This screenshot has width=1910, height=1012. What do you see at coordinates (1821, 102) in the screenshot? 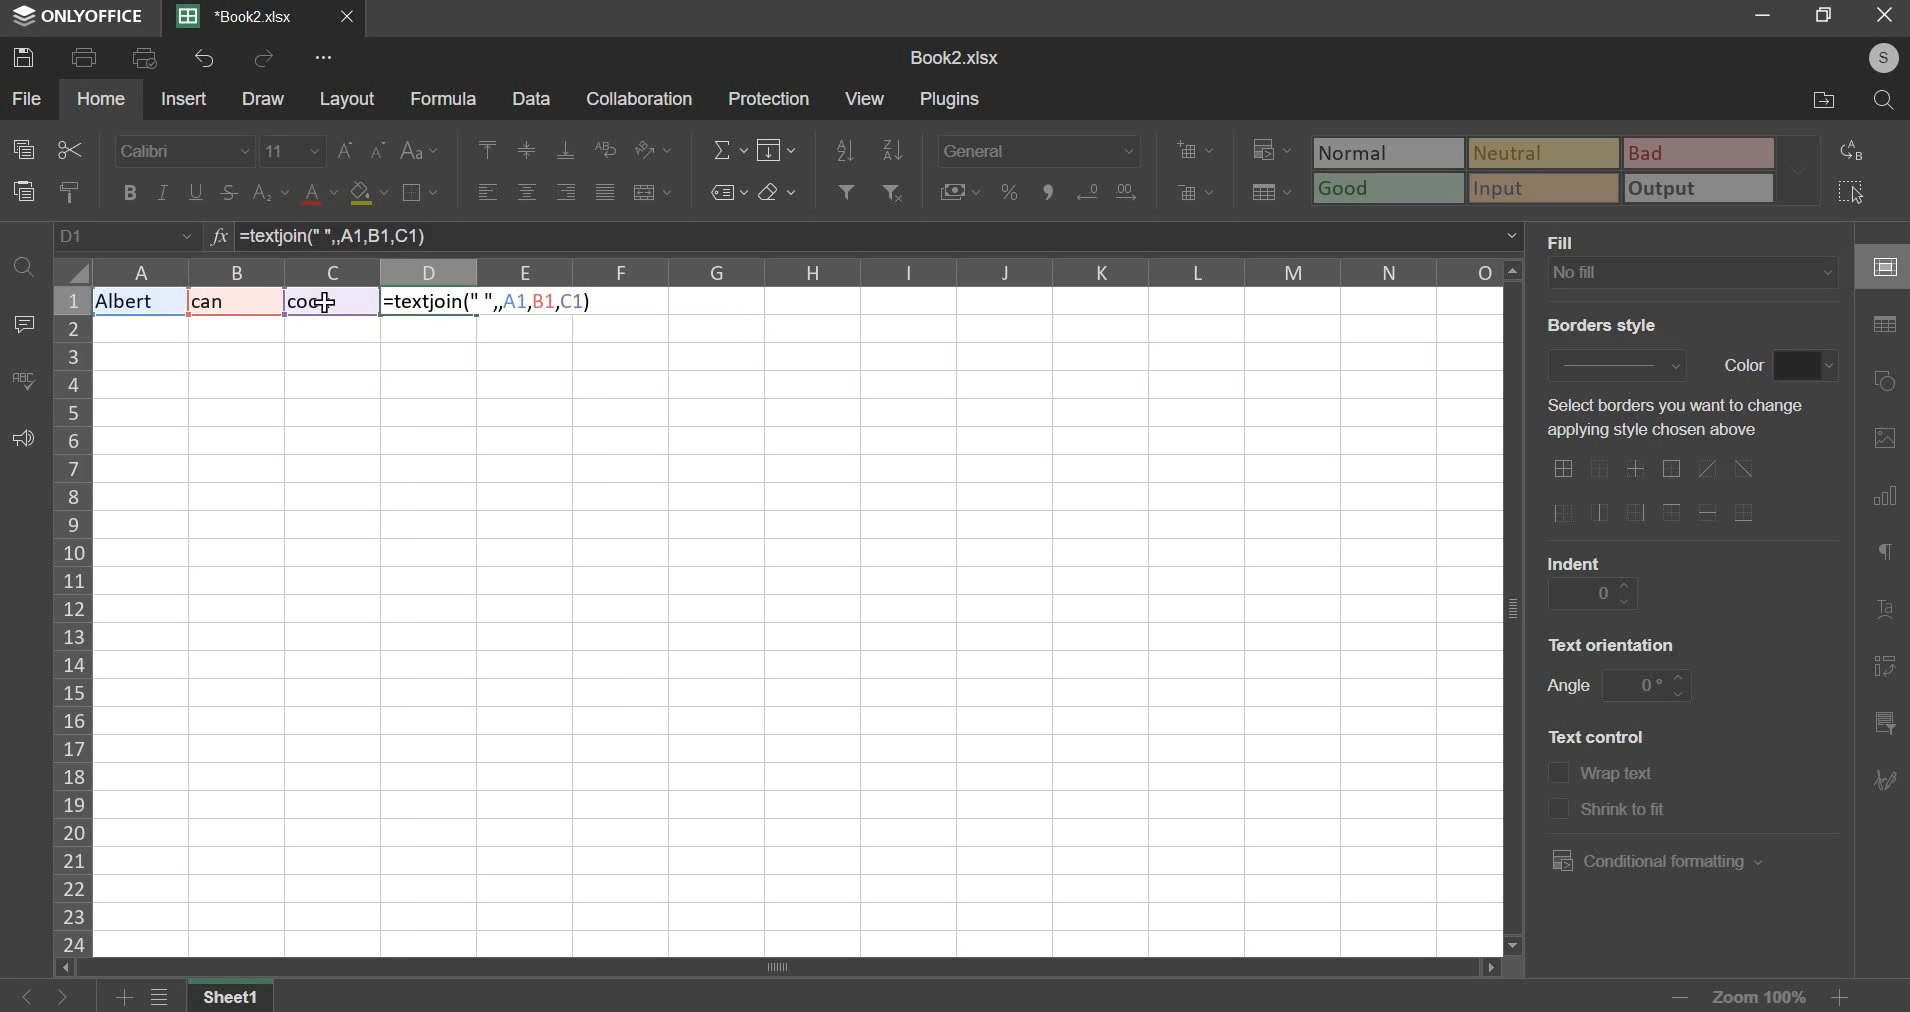
I see `file location` at bounding box center [1821, 102].